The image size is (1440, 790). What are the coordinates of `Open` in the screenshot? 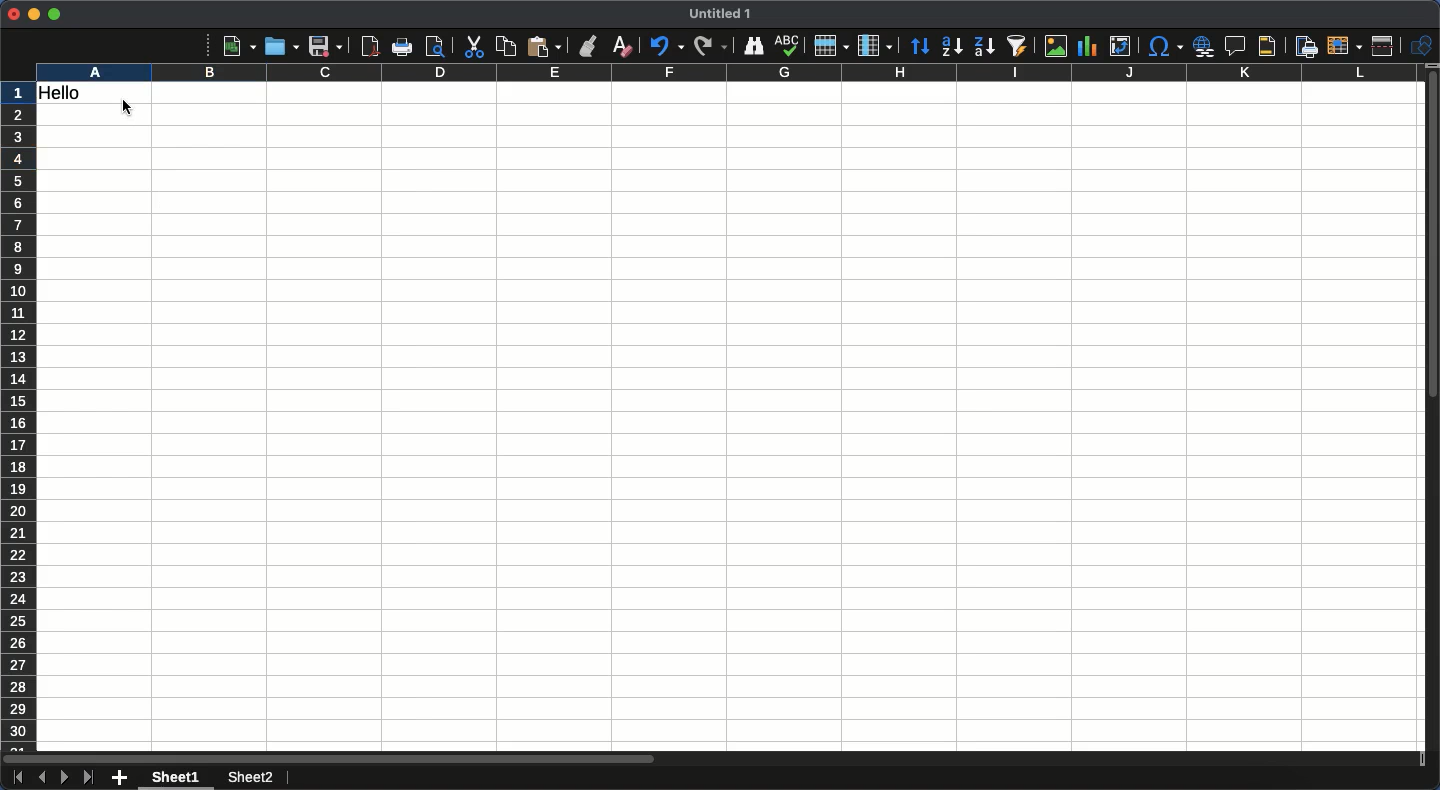 It's located at (279, 45).